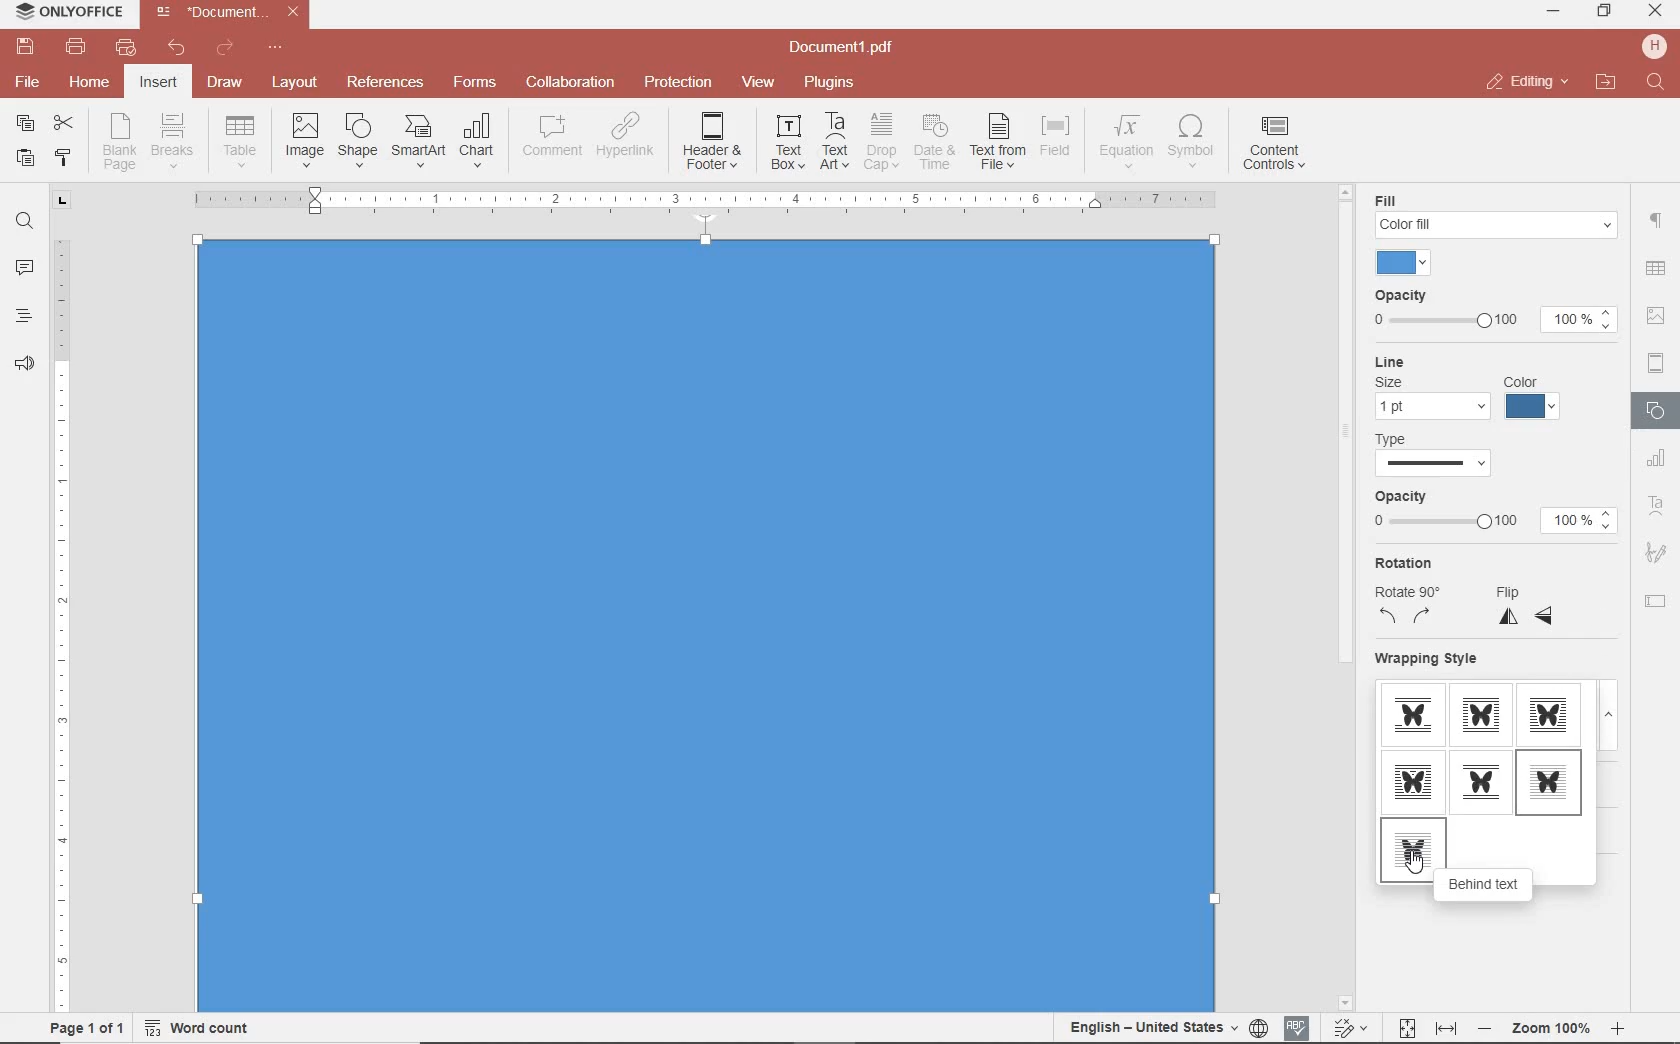 The width and height of the screenshot is (1680, 1044). I want to click on ROTATION, so click(1408, 594).